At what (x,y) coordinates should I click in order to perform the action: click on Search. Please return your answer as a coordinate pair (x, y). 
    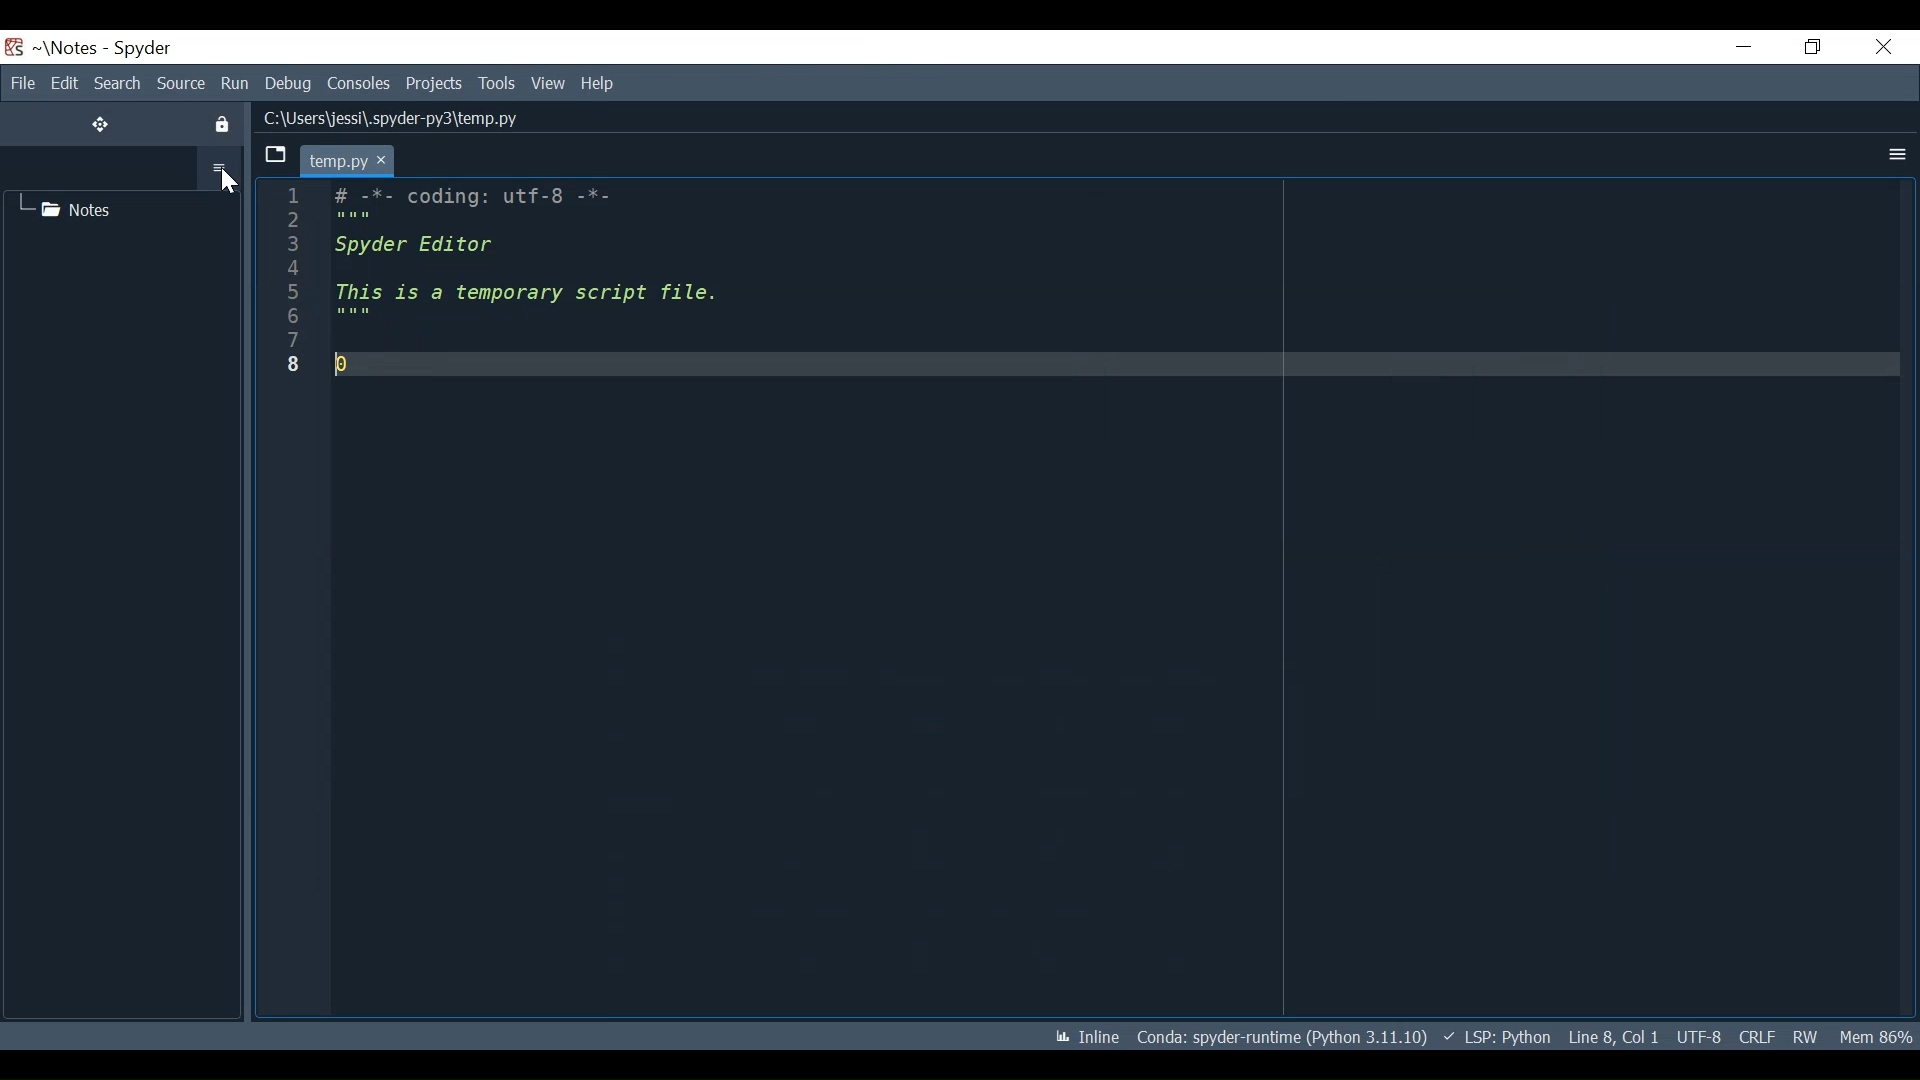
    Looking at the image, I should click on (117, 83).